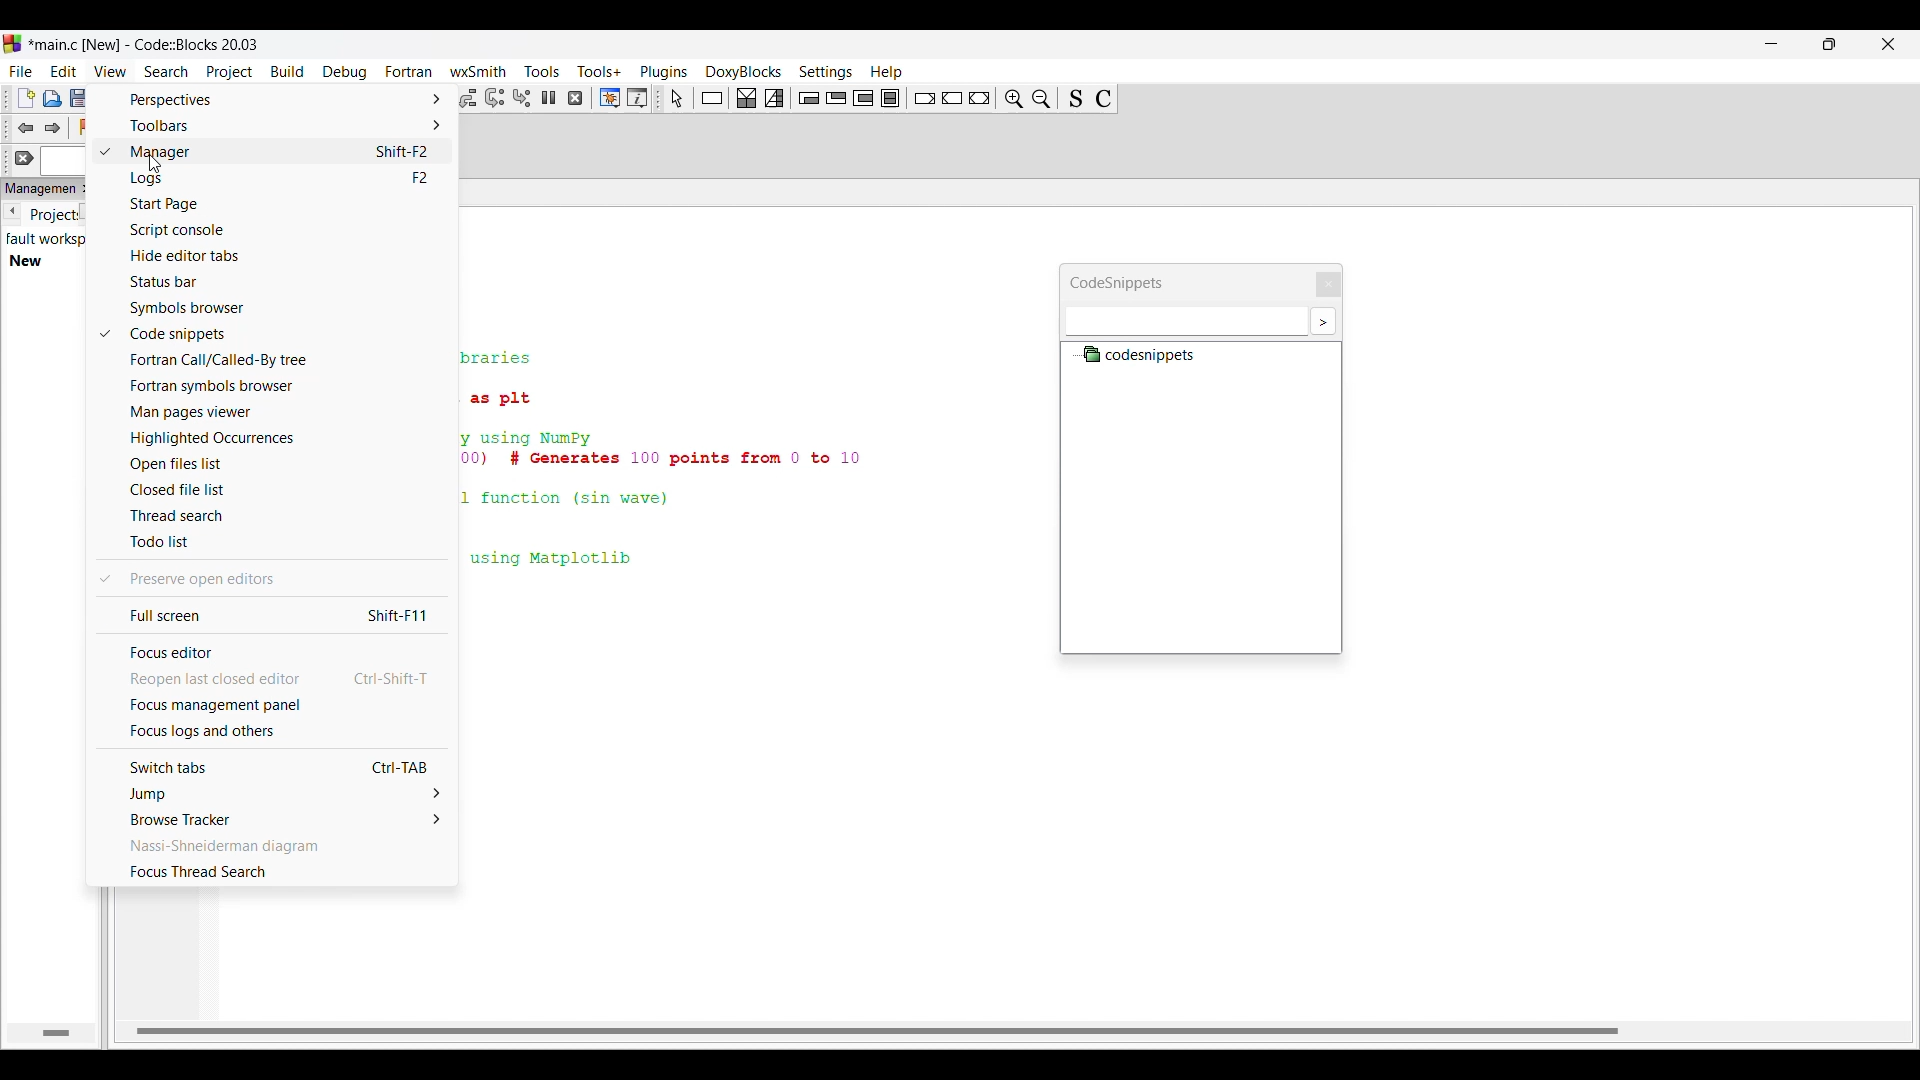 The image size is (1920, 1080). Describe the element at coordinates (924, 99) in the screenshot. I see `Break instruction` at that location.